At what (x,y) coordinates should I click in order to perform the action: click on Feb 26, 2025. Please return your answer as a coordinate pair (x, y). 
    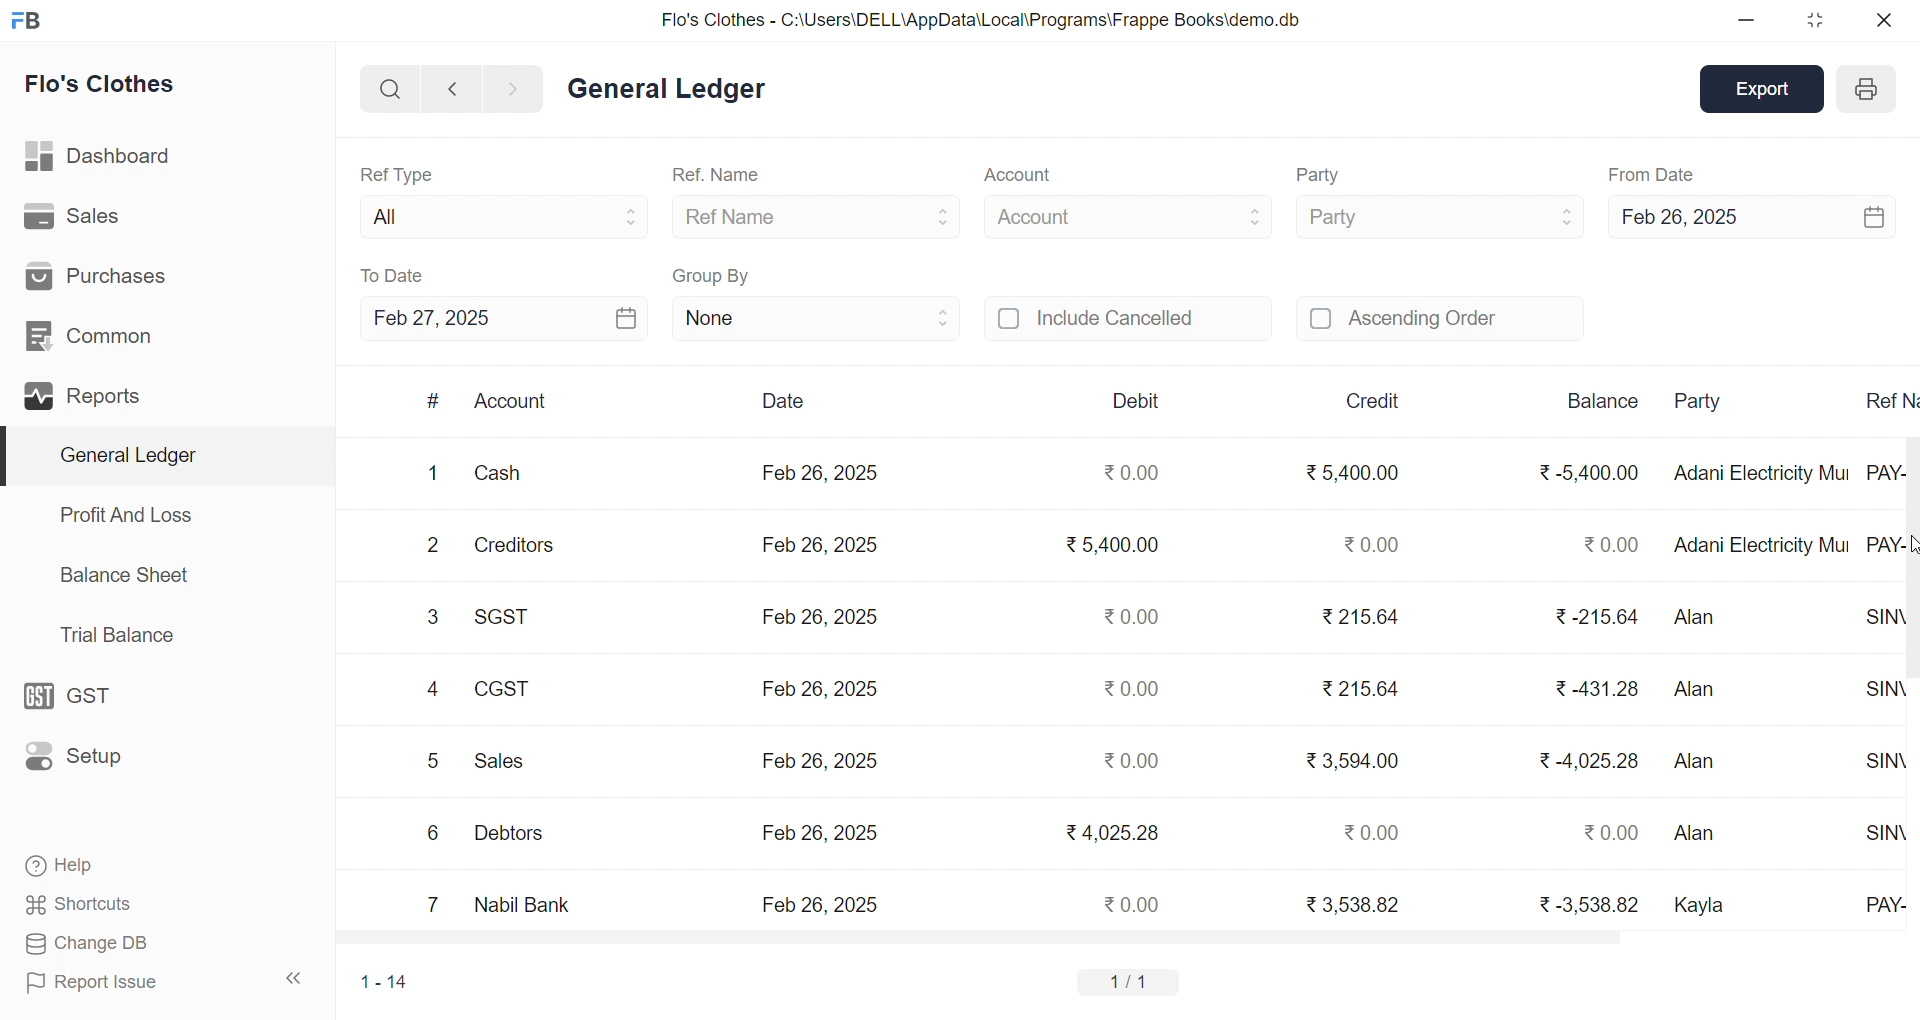
    Looking at the image, I should click on (820, 761).